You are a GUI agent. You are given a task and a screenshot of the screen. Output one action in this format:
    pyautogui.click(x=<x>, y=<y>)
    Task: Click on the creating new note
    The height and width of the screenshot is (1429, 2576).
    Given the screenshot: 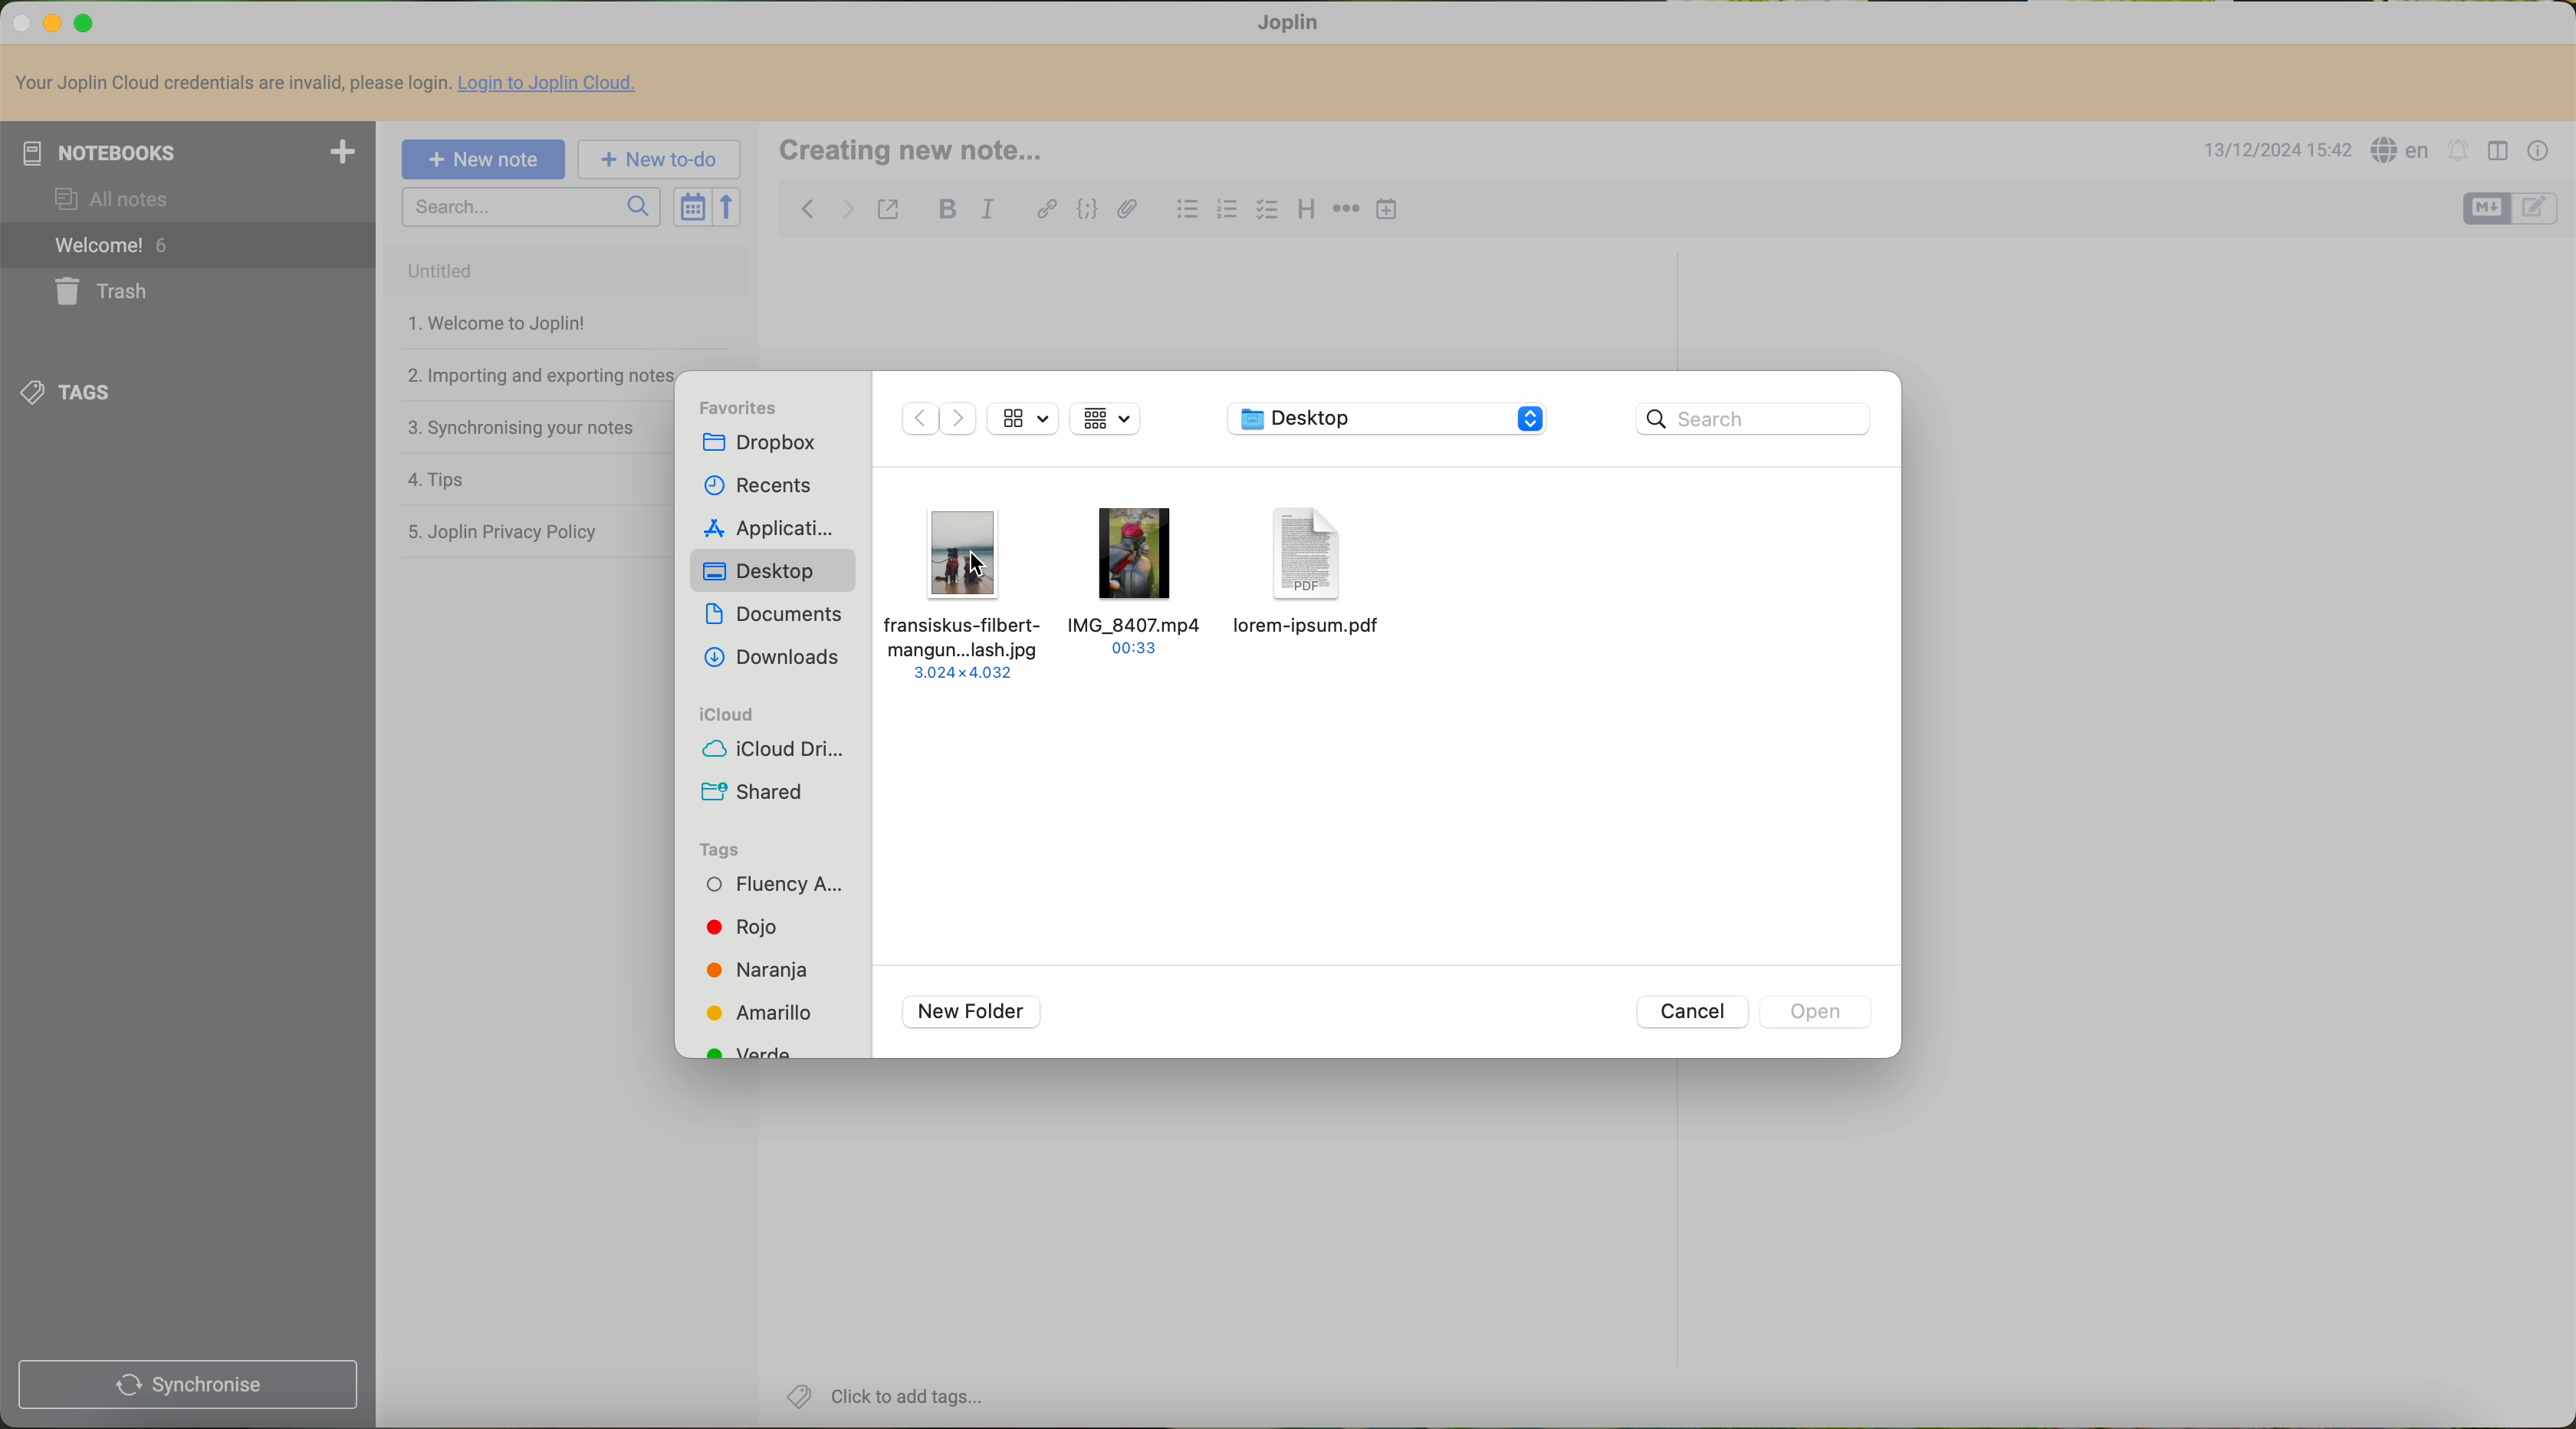 What is the action you would take?
    pyautogui.click(x=924, y=151)
    